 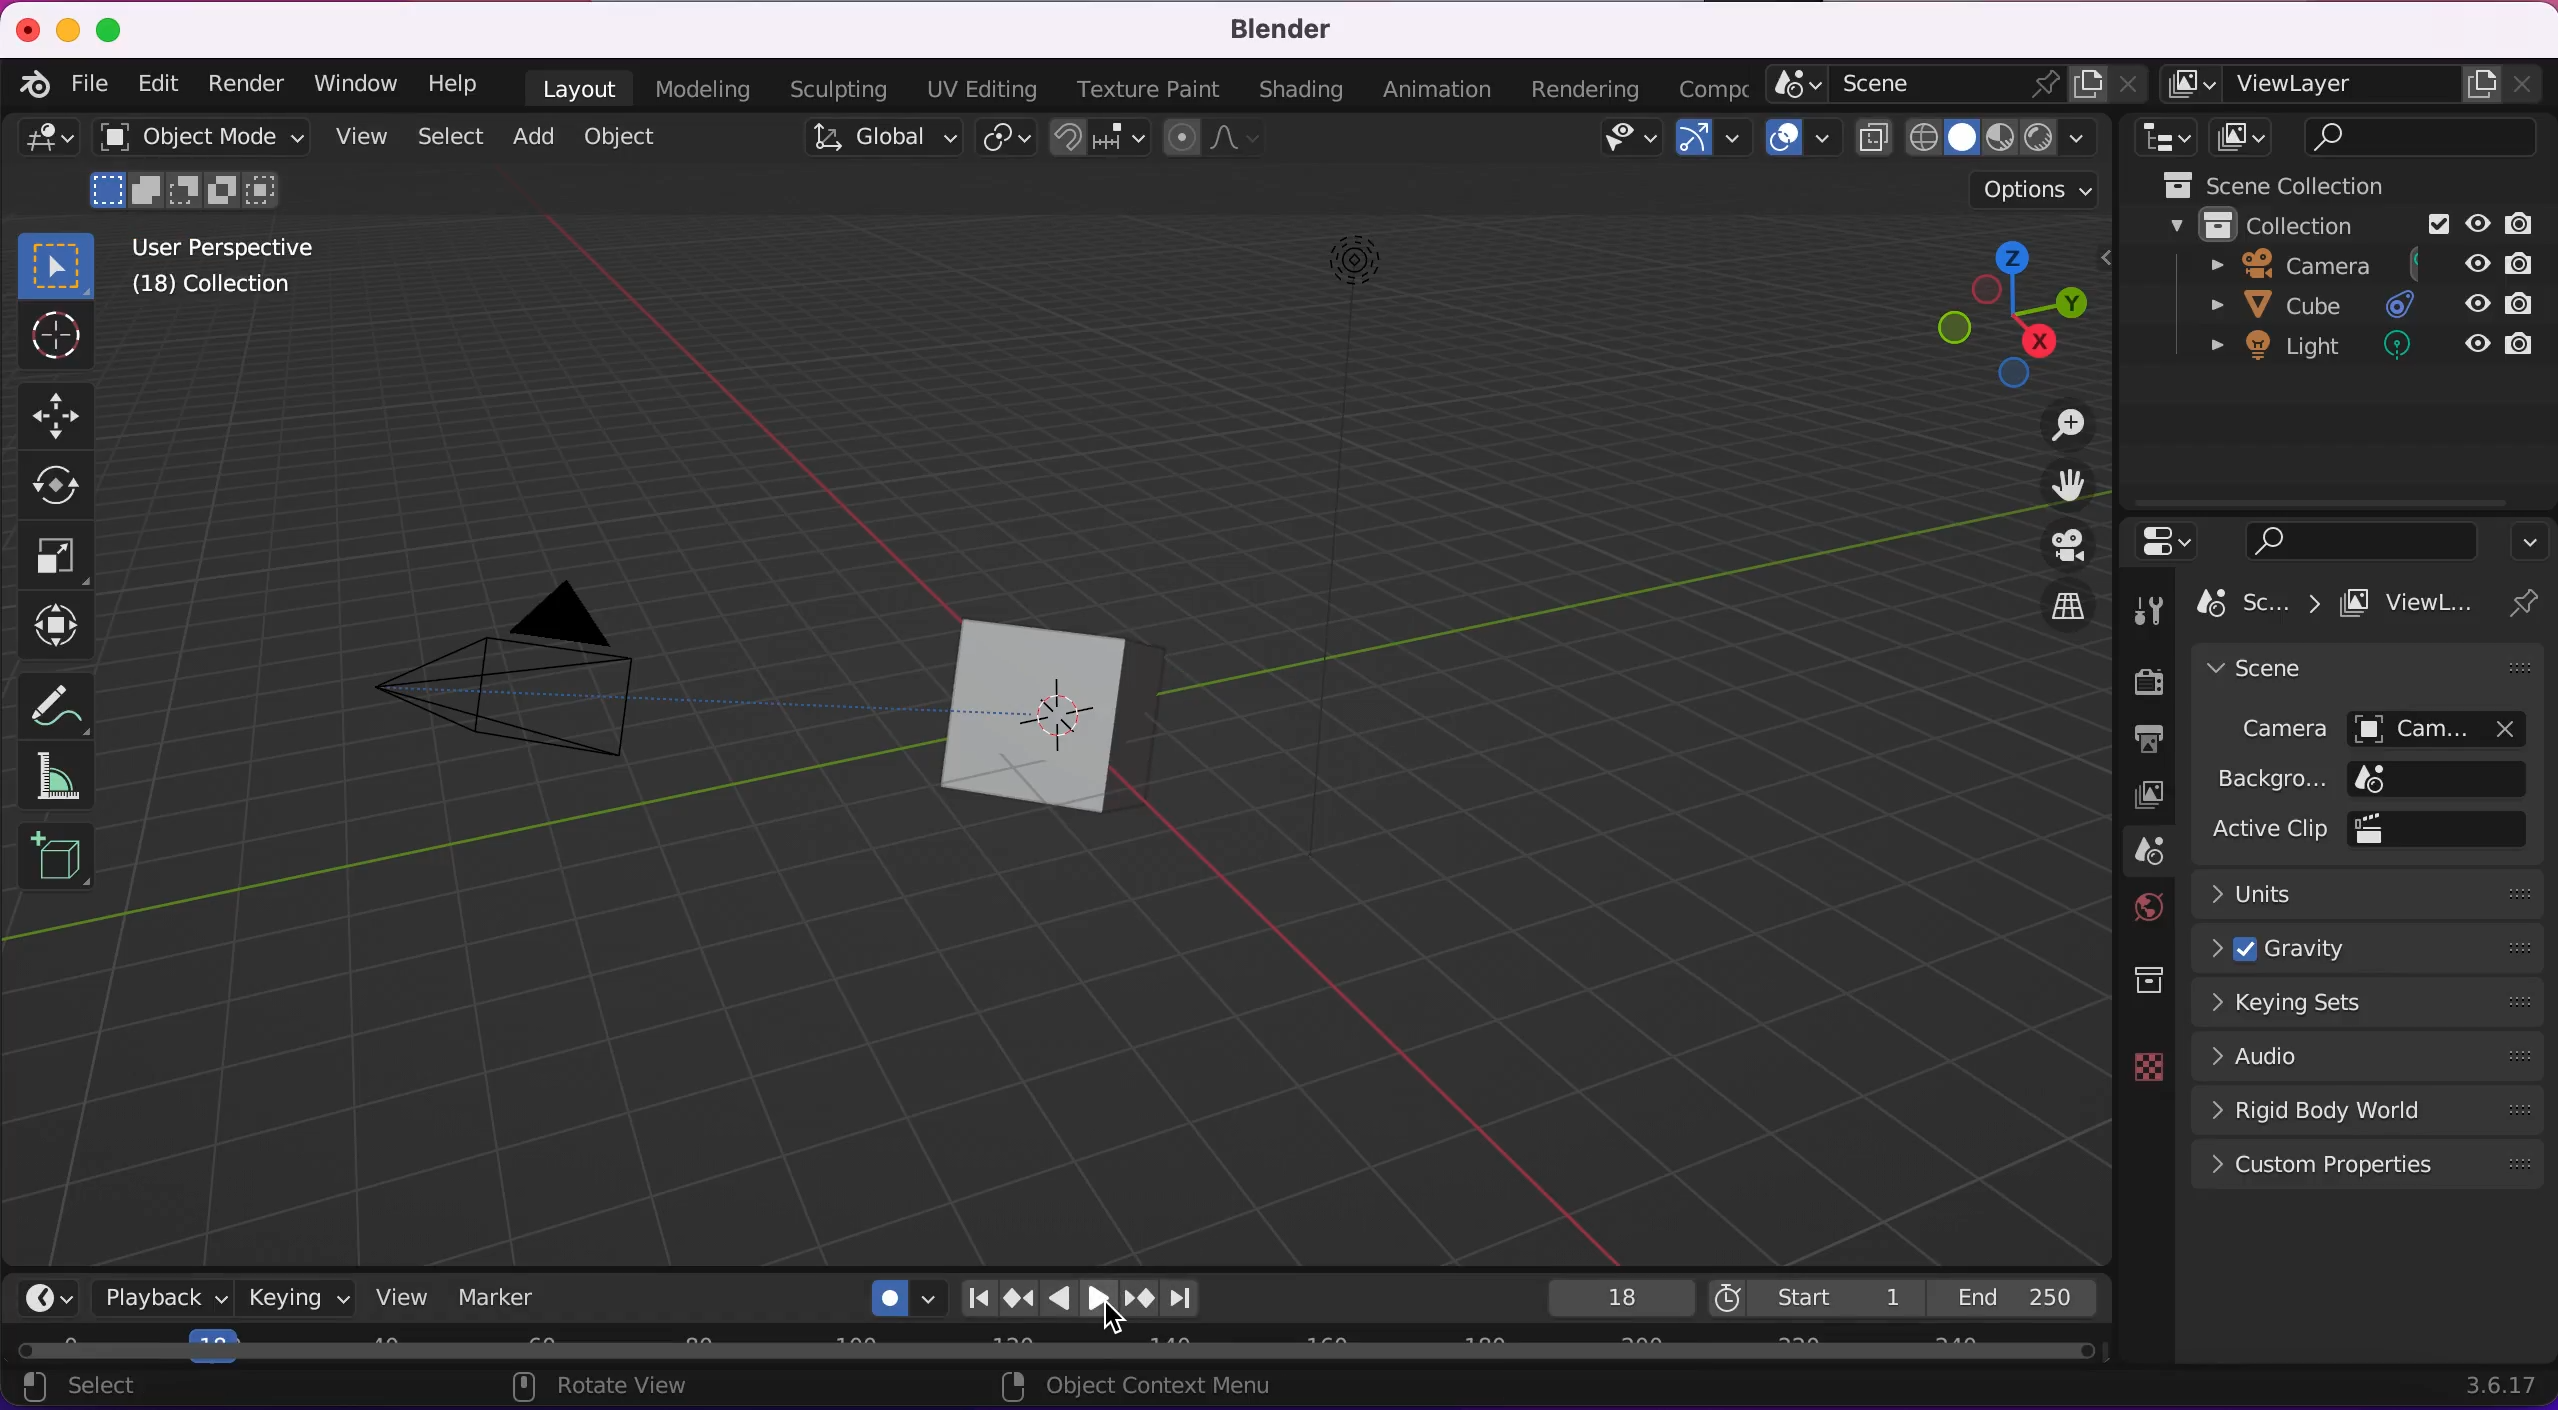 I want to click on horizontal scrollbar, so click(x=1076, y=1352).